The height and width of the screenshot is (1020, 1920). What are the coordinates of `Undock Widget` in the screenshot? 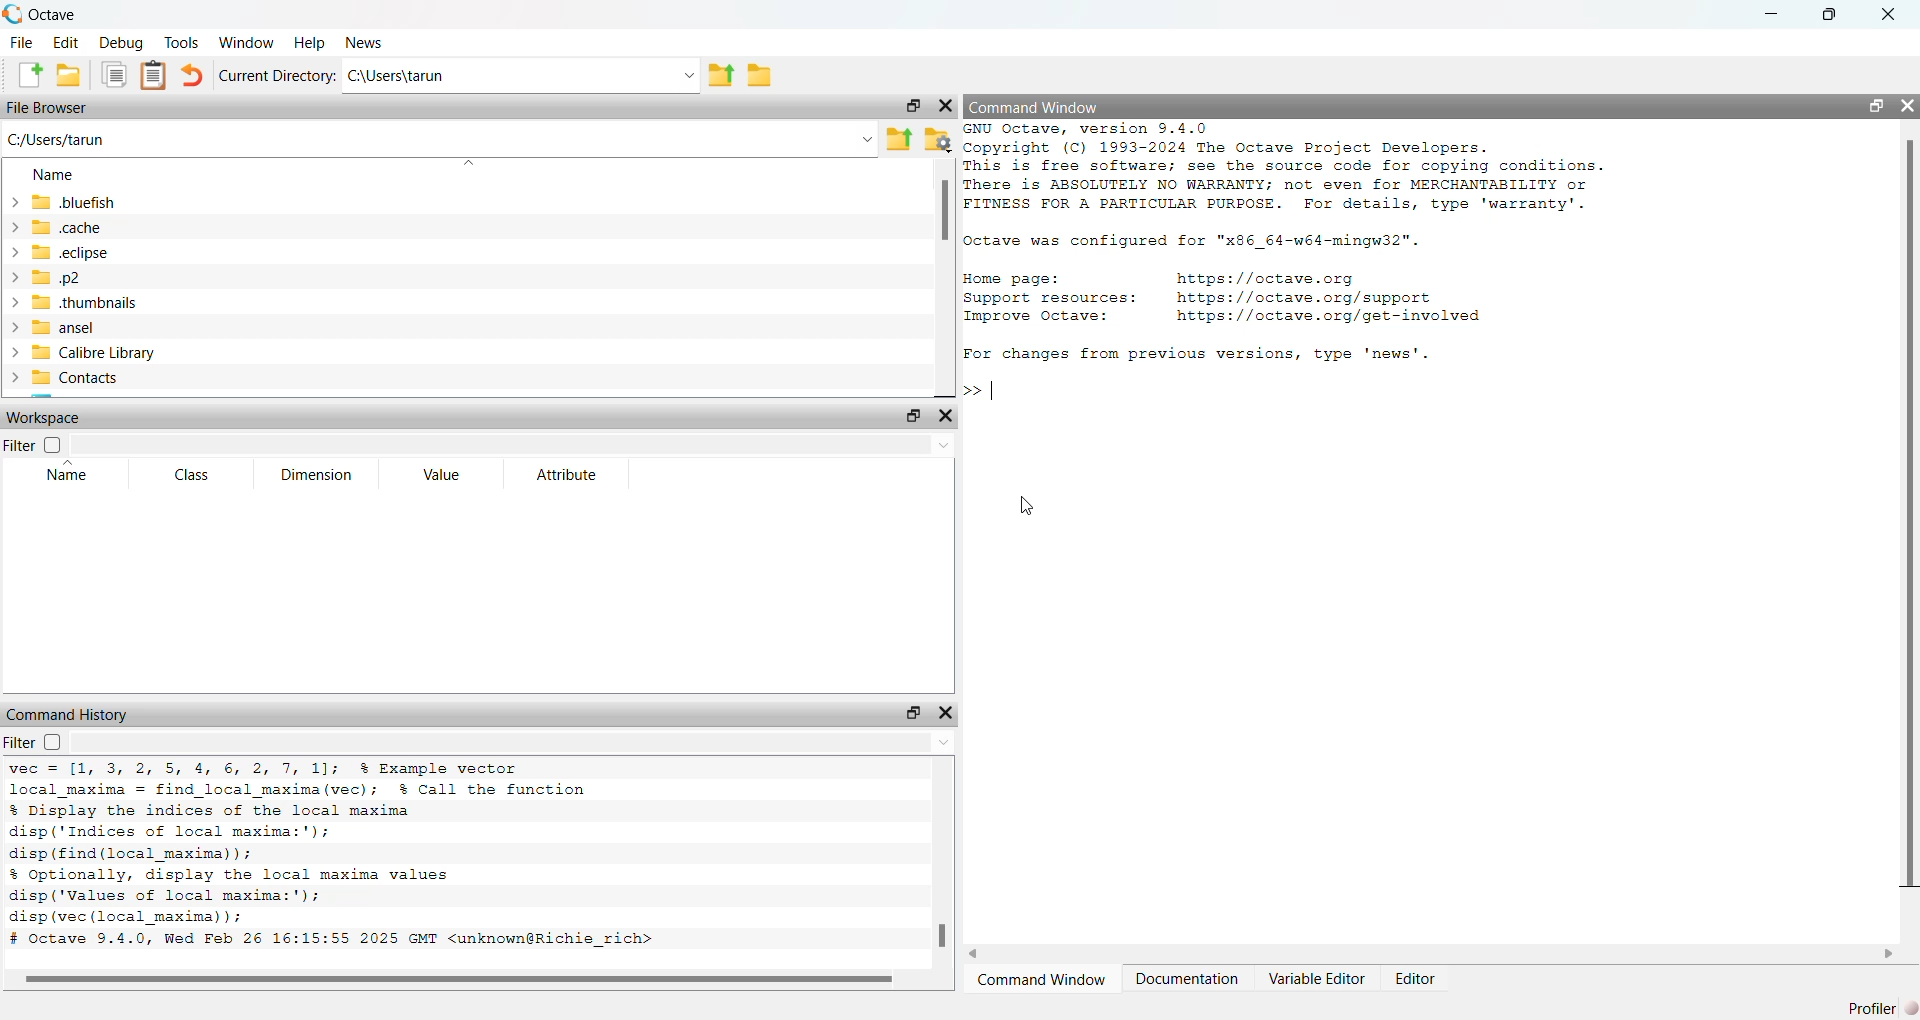 It's located at (912, 106).